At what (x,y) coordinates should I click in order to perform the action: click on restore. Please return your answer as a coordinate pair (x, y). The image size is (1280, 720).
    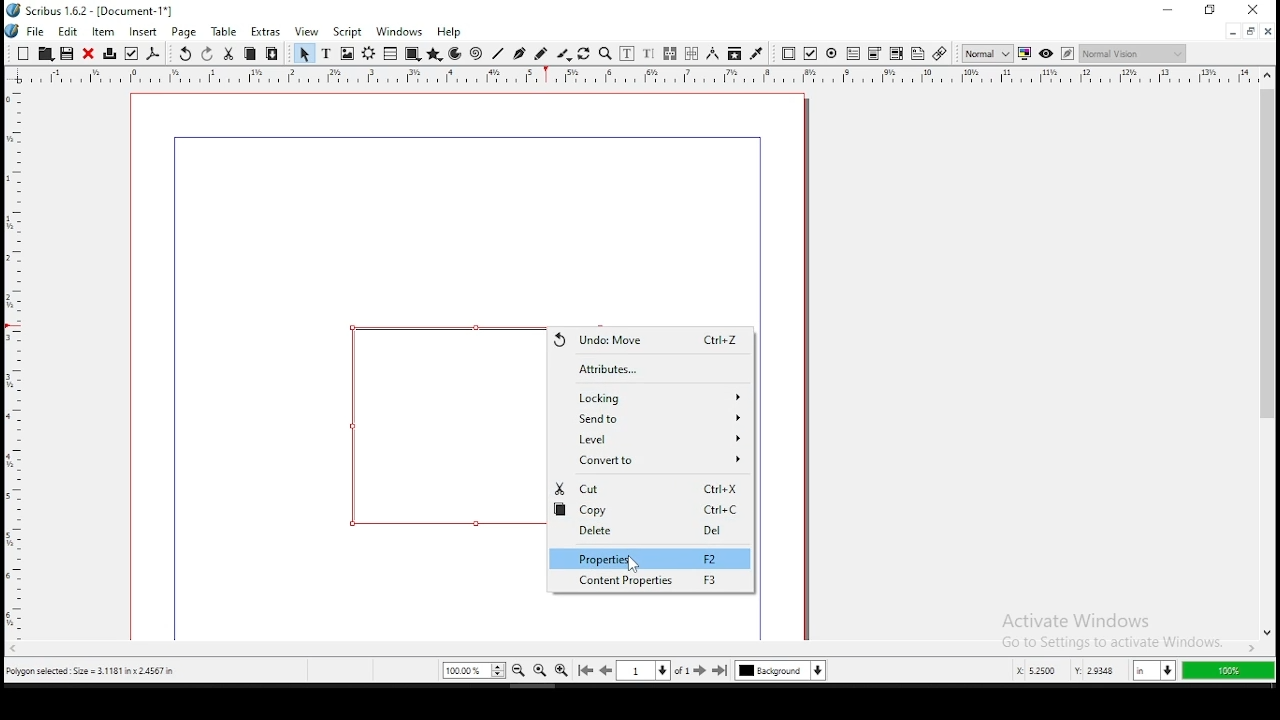
    Looking at the image, I should click on (1251, 32).